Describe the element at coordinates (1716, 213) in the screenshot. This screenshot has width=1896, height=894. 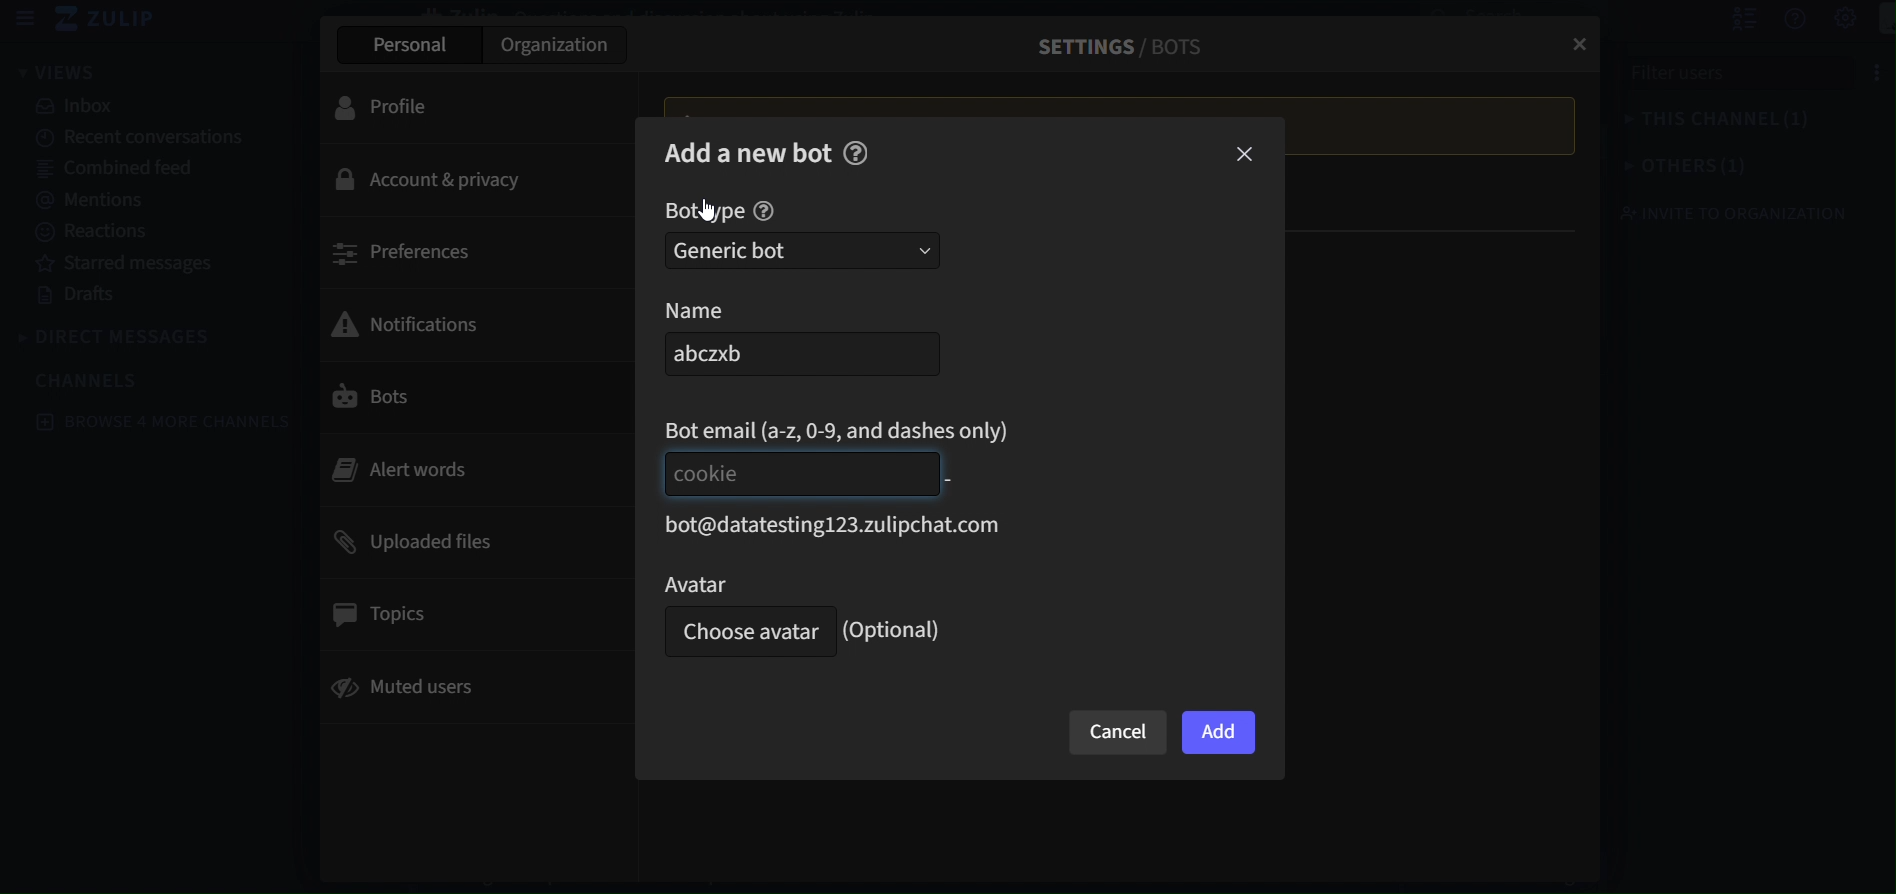
I see `invite to organization` at that location.